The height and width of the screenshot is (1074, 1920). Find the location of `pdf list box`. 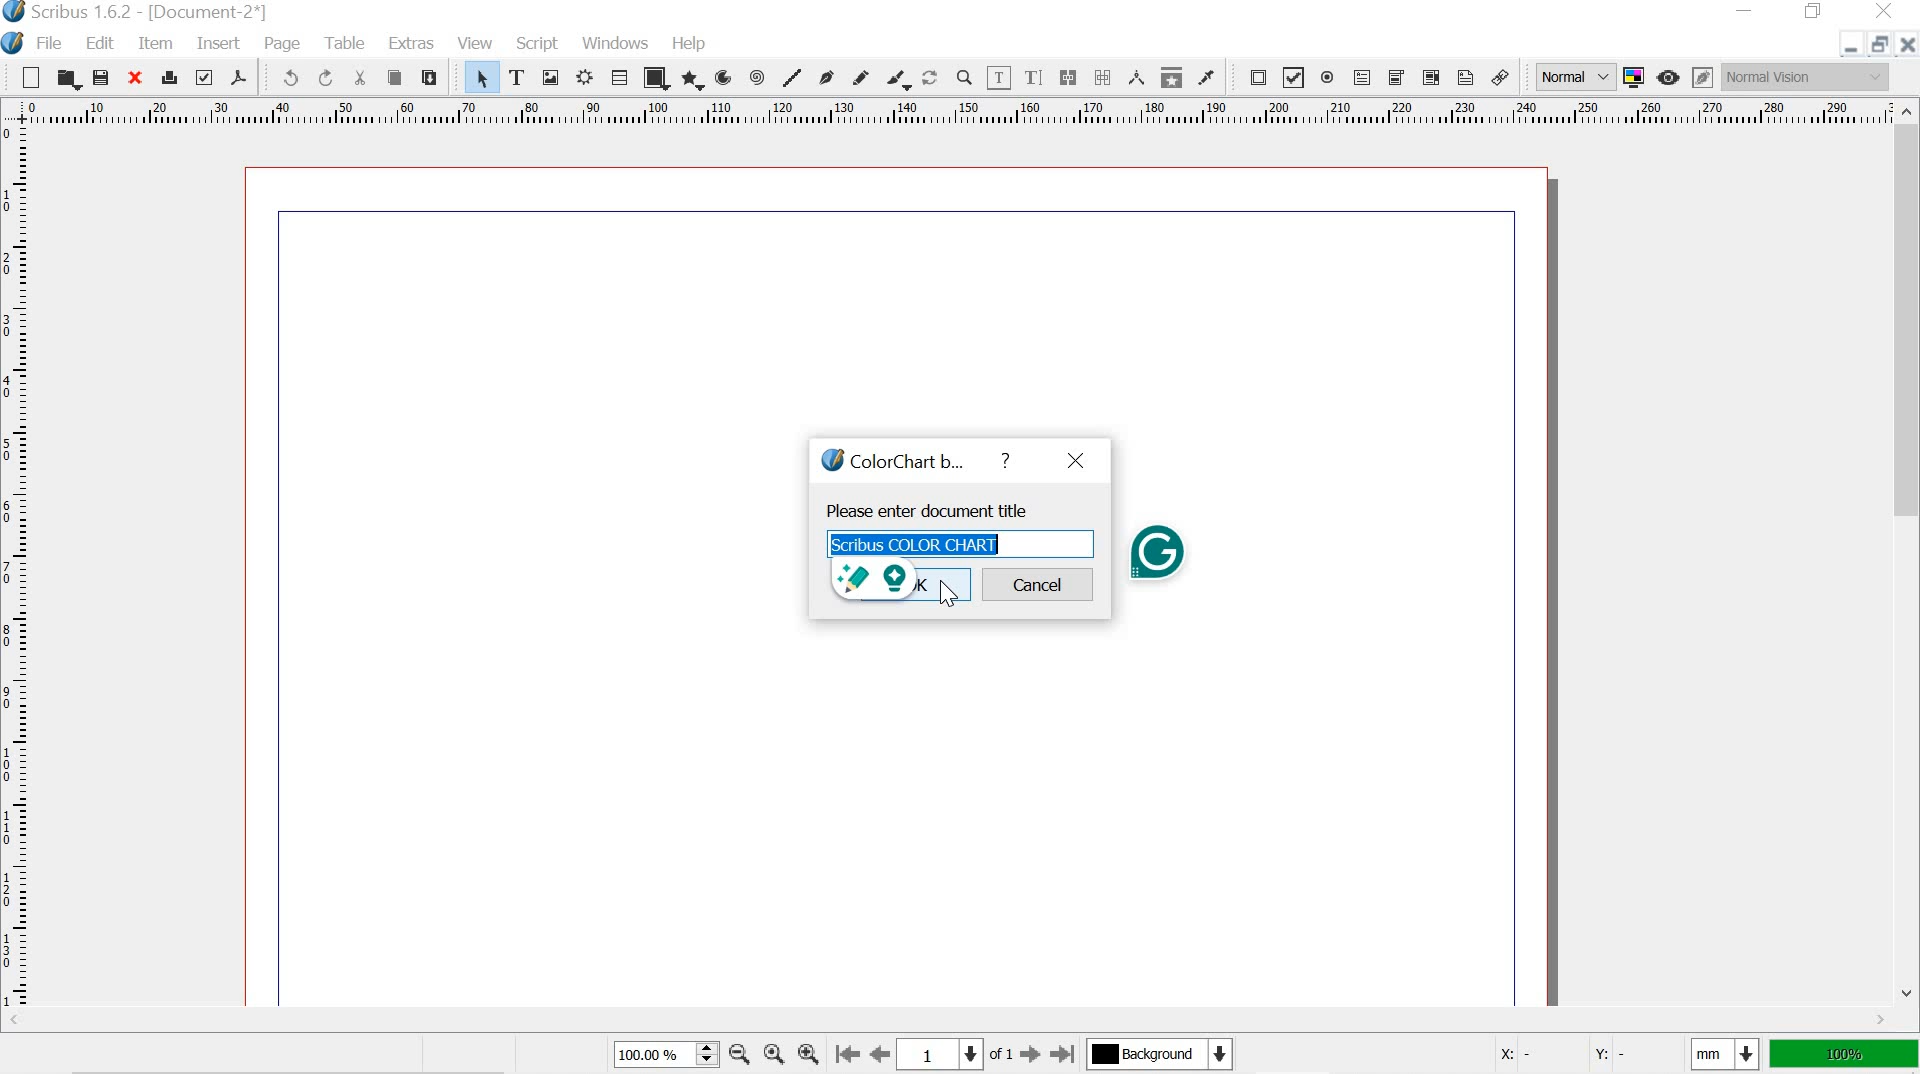

pdf list box is located at coordinates (1428, 78).